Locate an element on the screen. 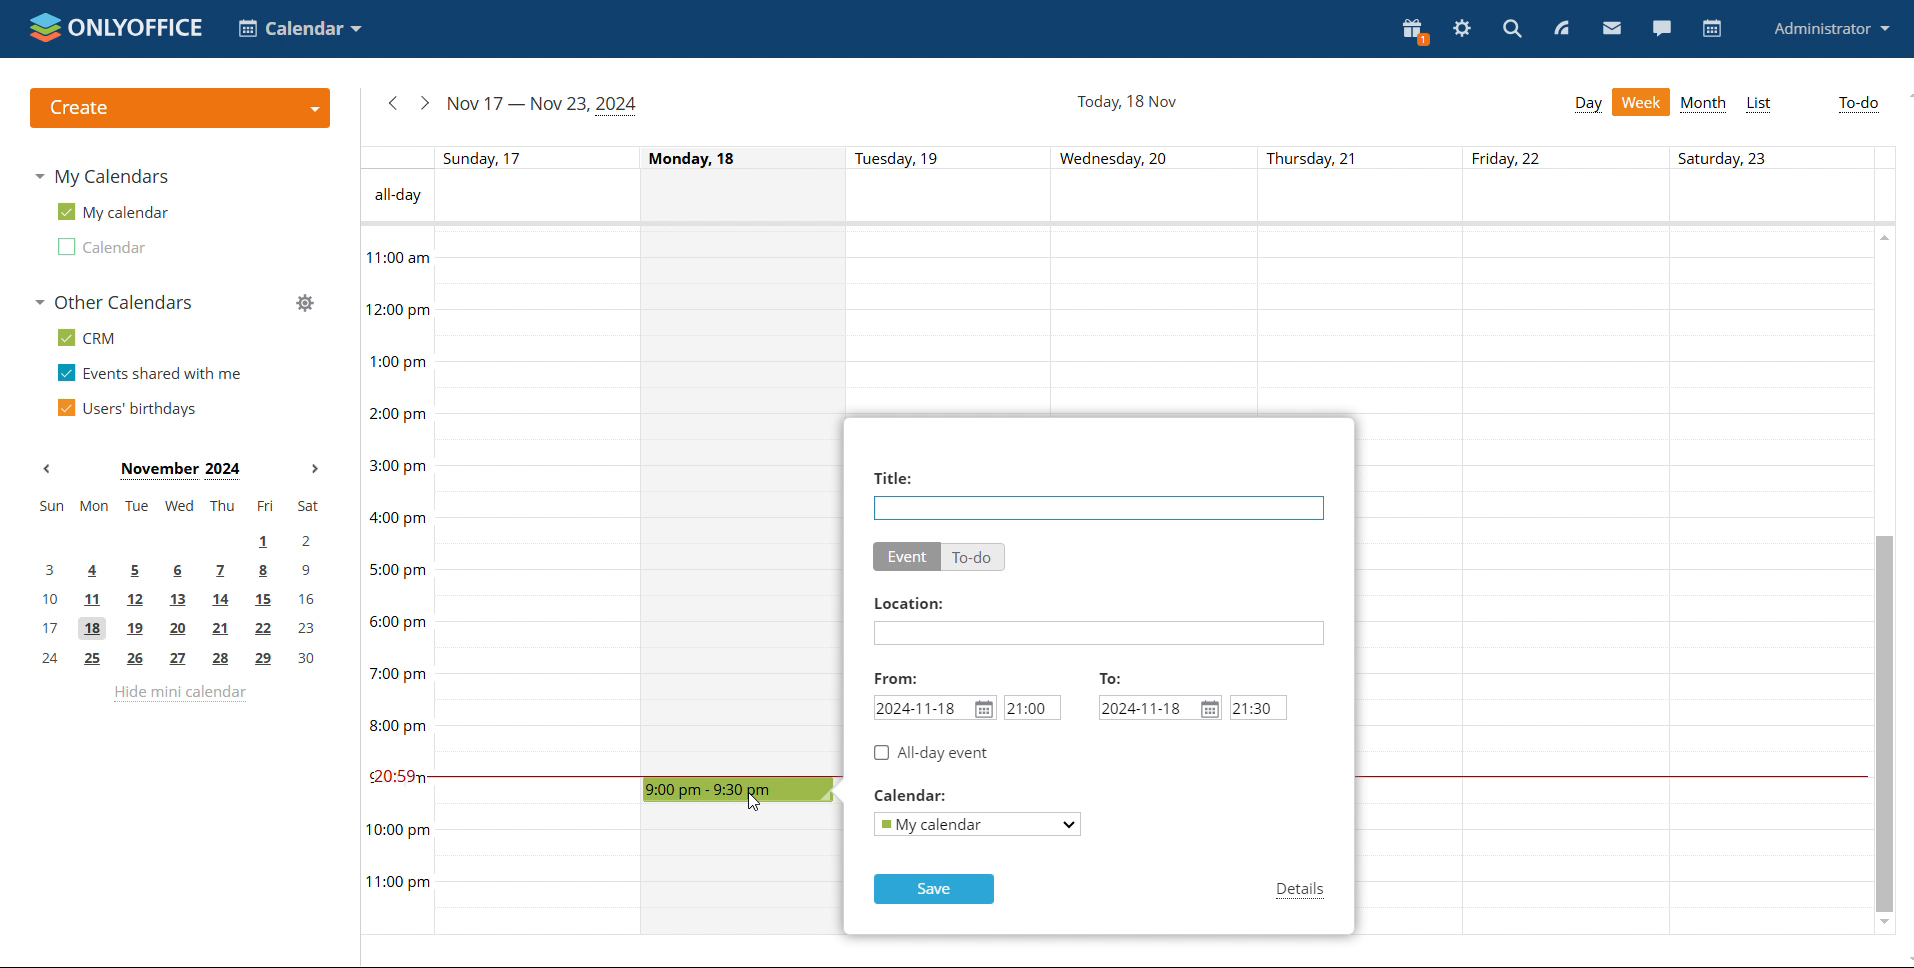  my calendar is located at coordinates (112, 212).